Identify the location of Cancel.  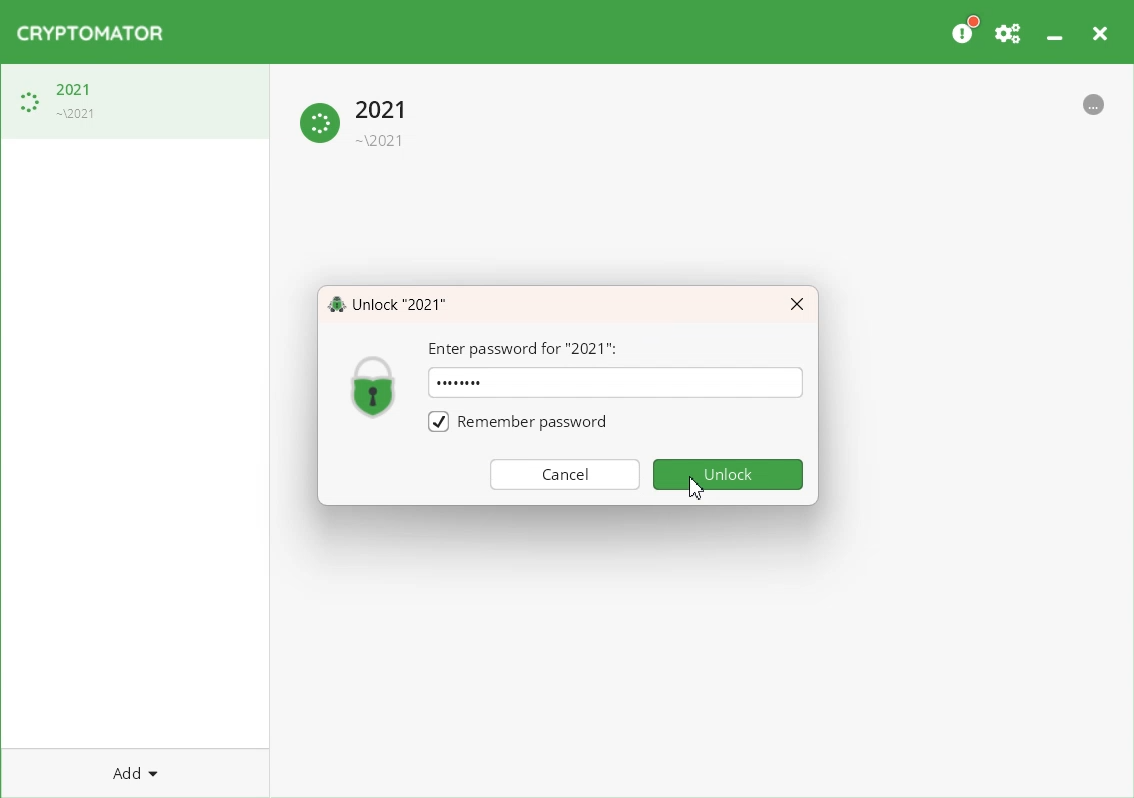
(565, 473).